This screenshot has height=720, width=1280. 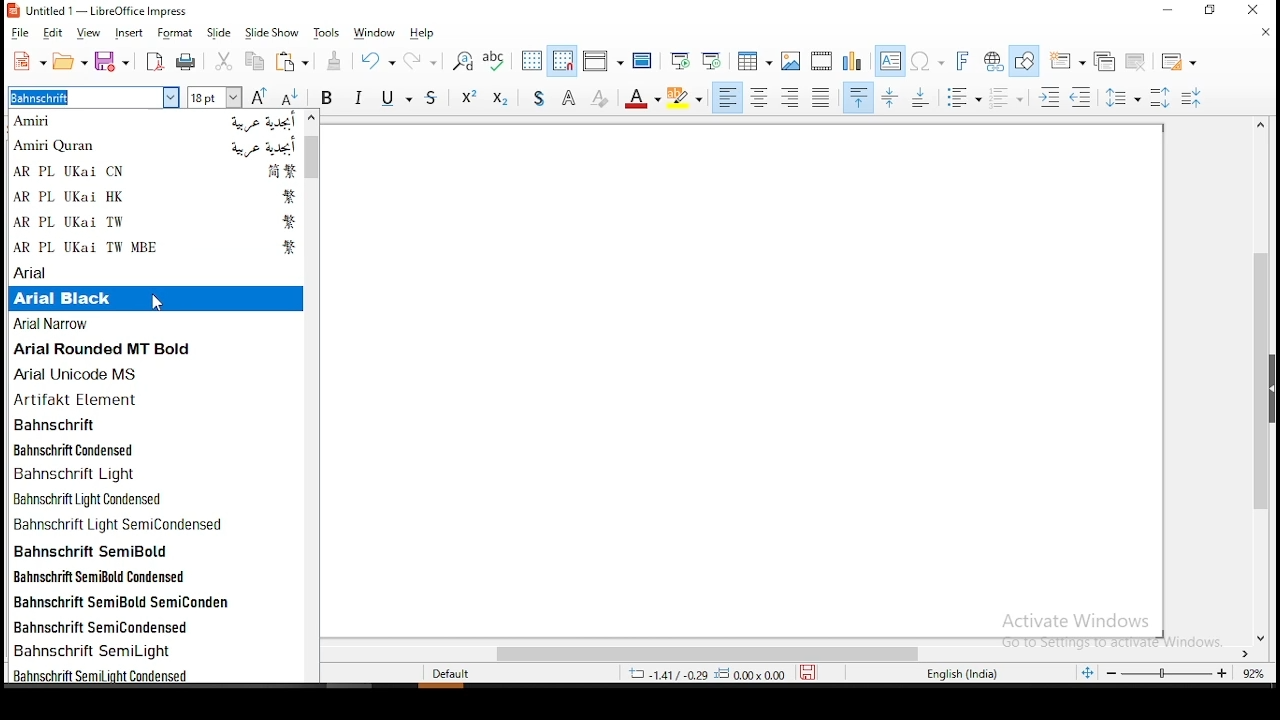 What do you see at coordinates (496, 61) in the screenshot?
I see `spell check` at bounding box center [496, 61].